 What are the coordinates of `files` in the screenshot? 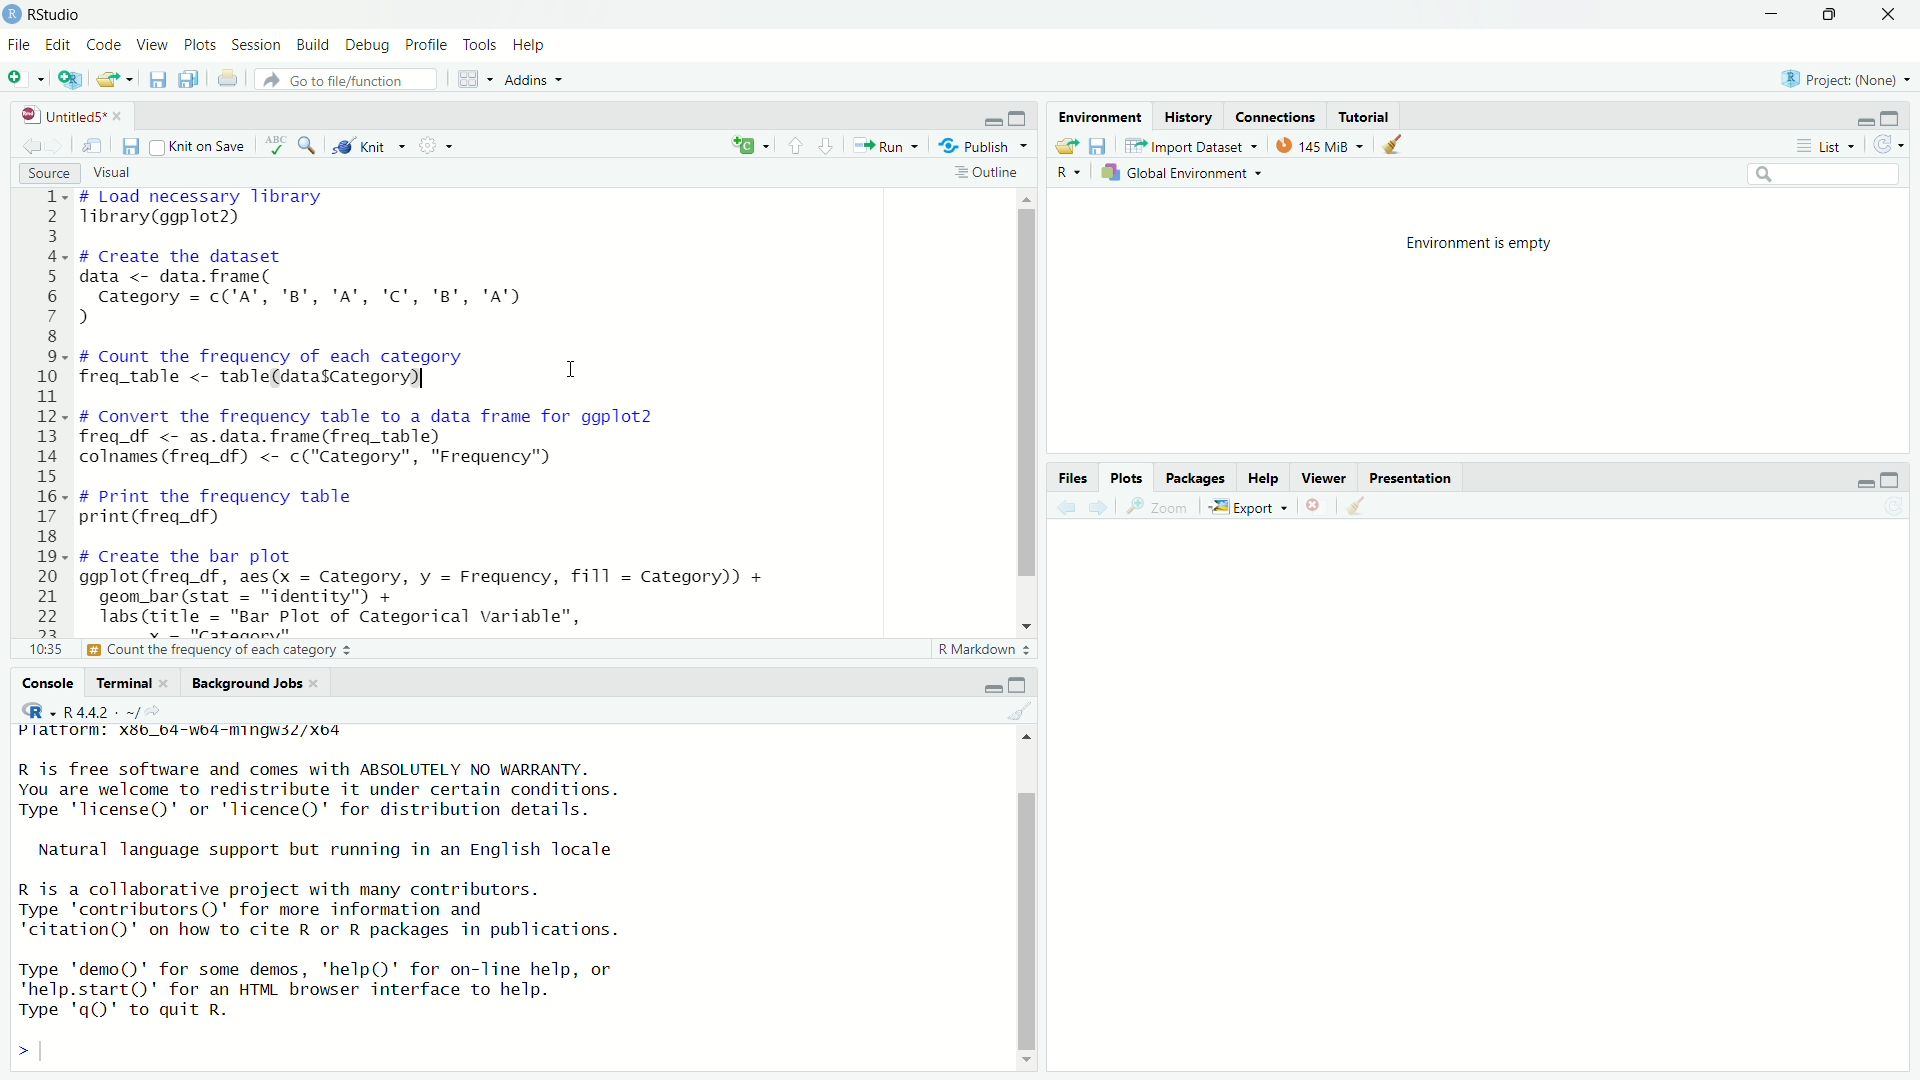 It's located at (1075, 479).